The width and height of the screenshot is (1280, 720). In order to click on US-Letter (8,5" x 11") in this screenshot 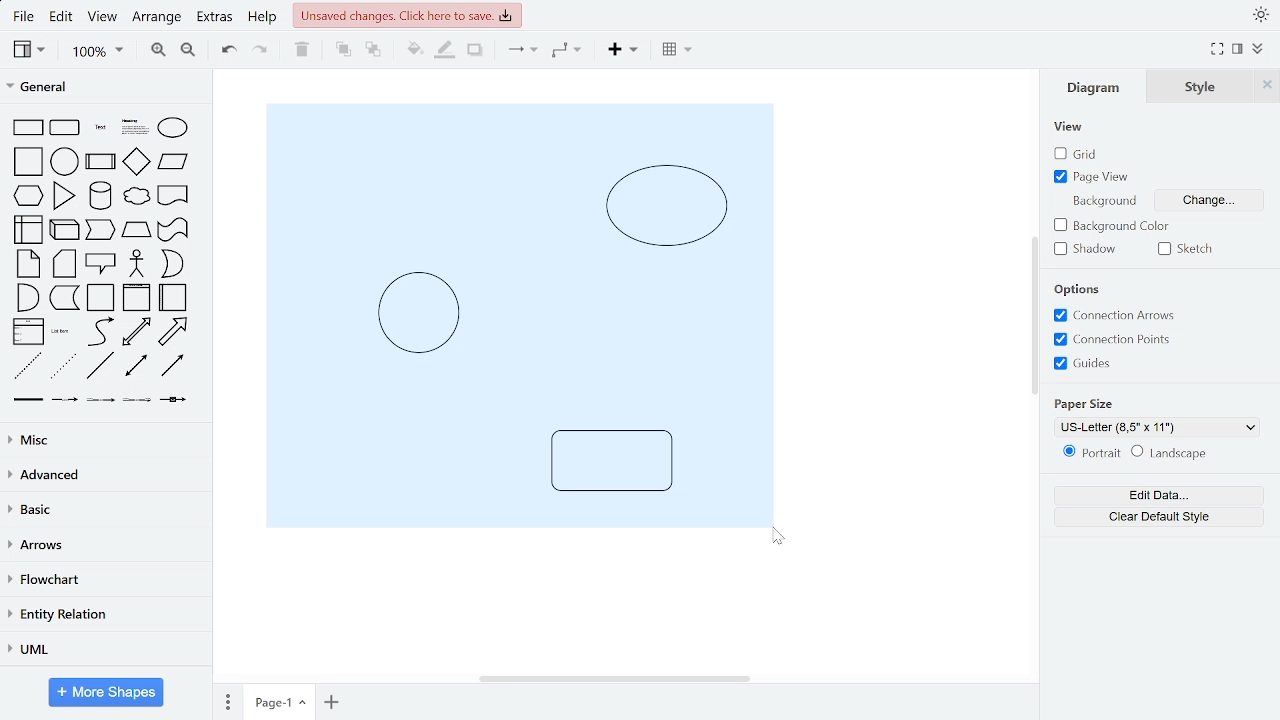, I will do `click(1160, 428)`.